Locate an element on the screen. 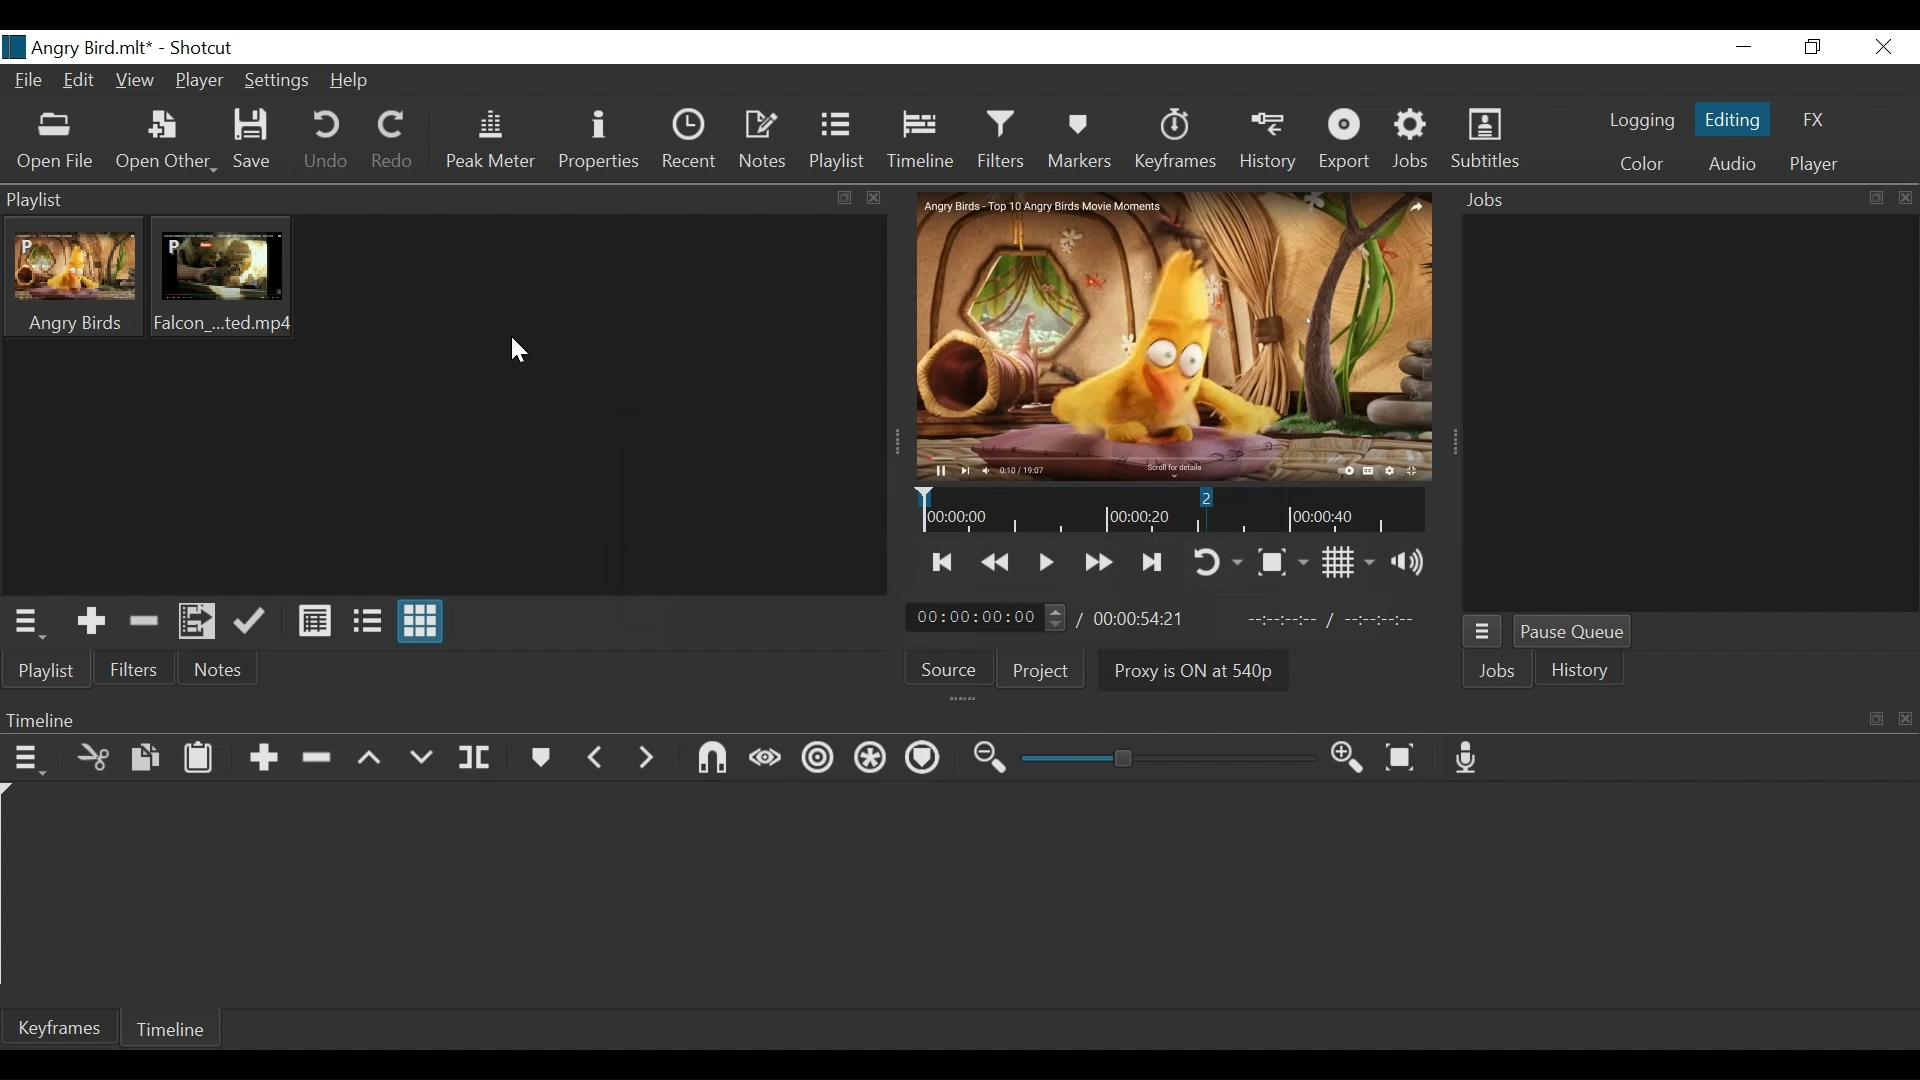 The height and width of the screenshot is (1080, 1920). Subtitles is located at coordinates (1486, 140).